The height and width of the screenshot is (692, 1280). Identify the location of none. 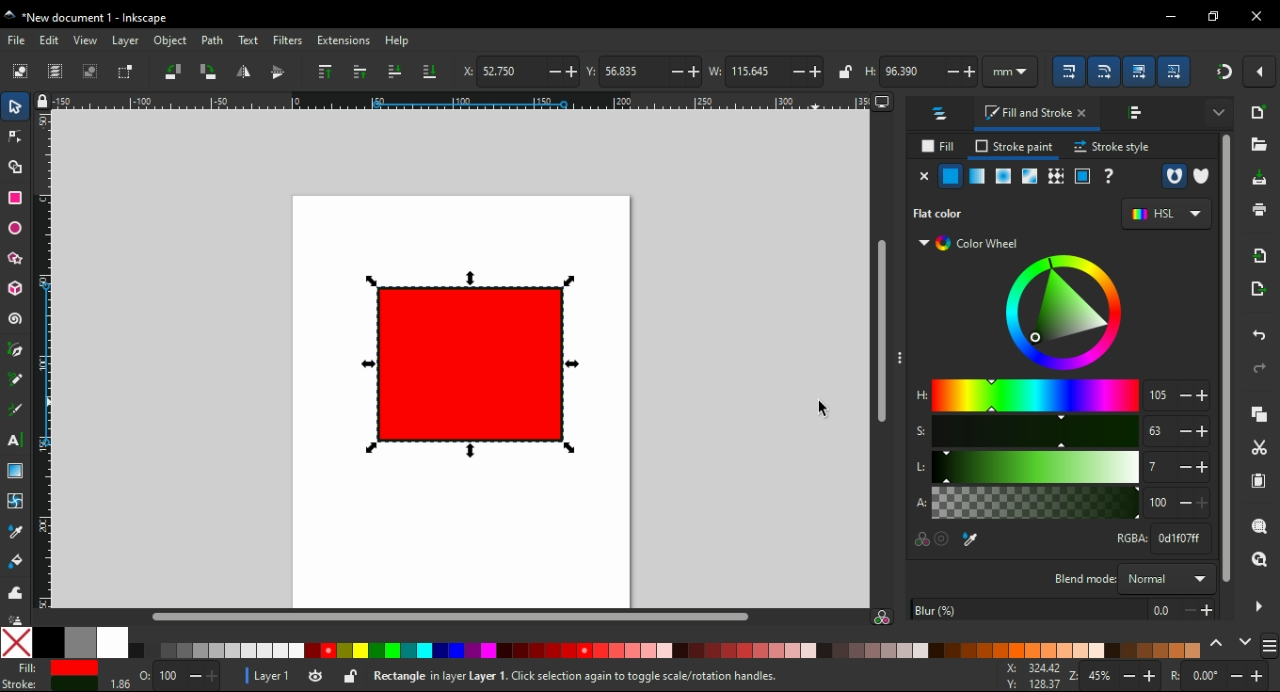
(924, 176).